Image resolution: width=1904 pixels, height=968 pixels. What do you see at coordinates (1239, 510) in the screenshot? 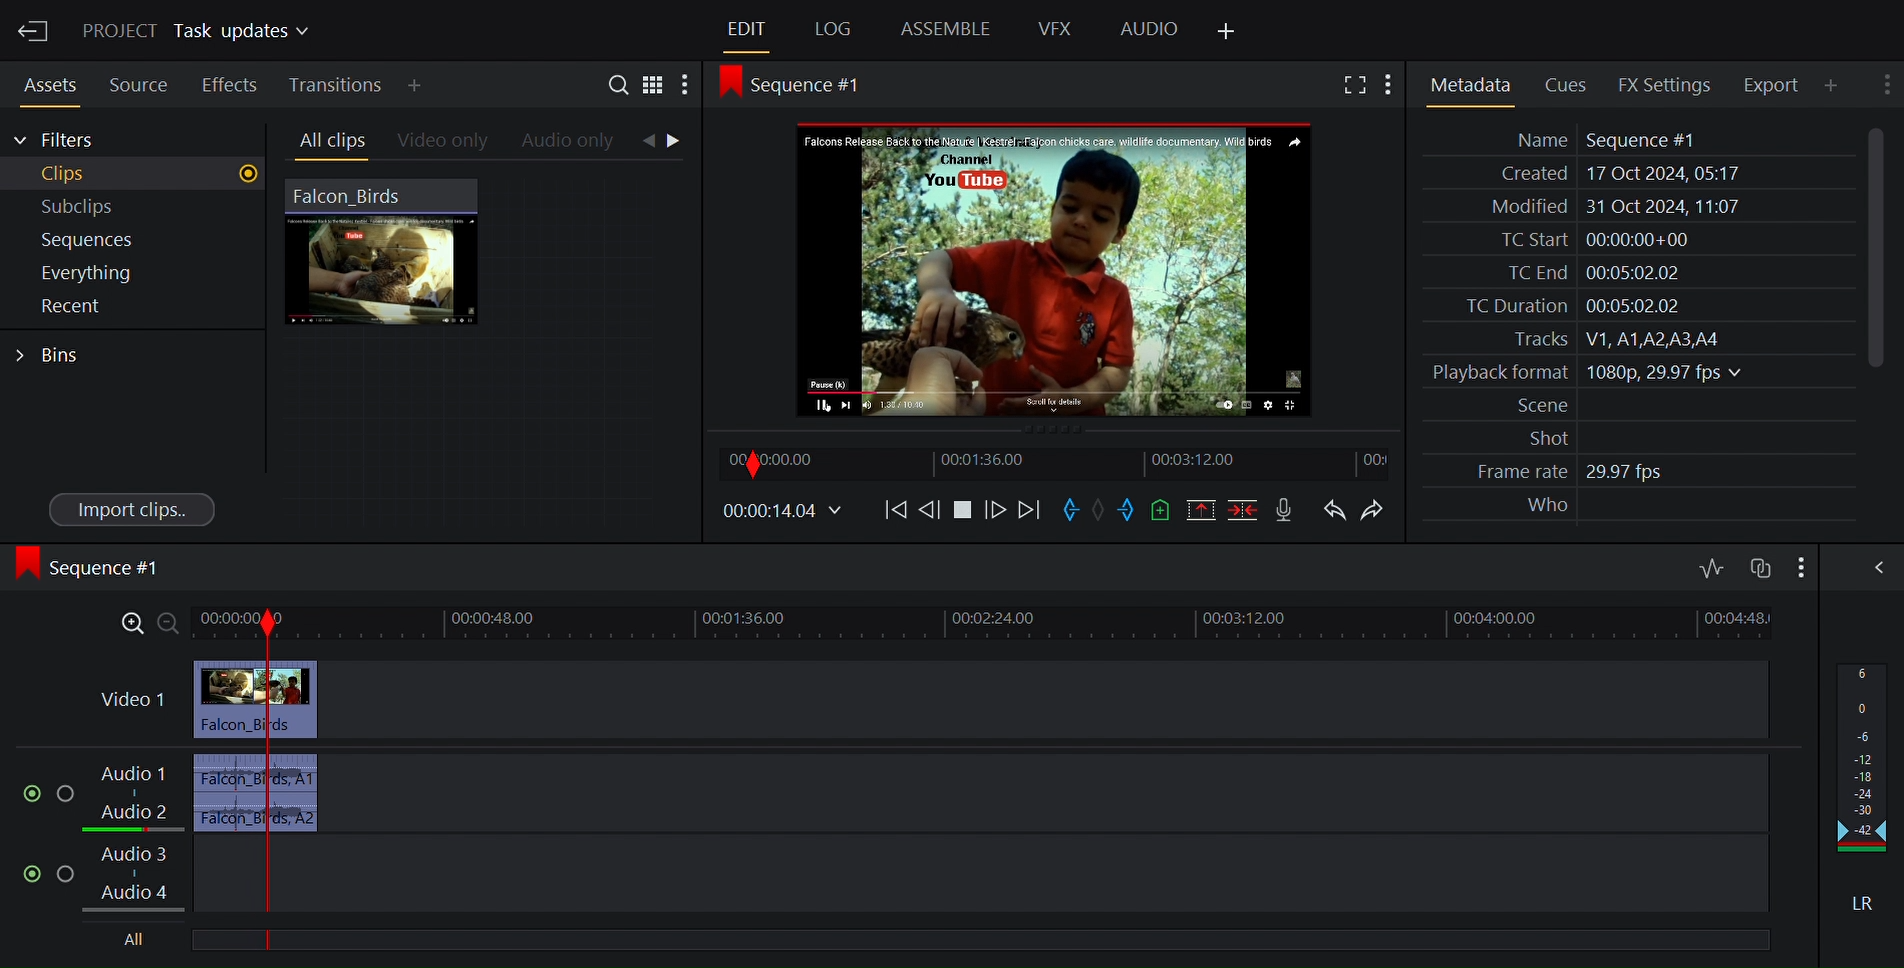
I see `Delete/cut` at bounding box center [1239, 510].